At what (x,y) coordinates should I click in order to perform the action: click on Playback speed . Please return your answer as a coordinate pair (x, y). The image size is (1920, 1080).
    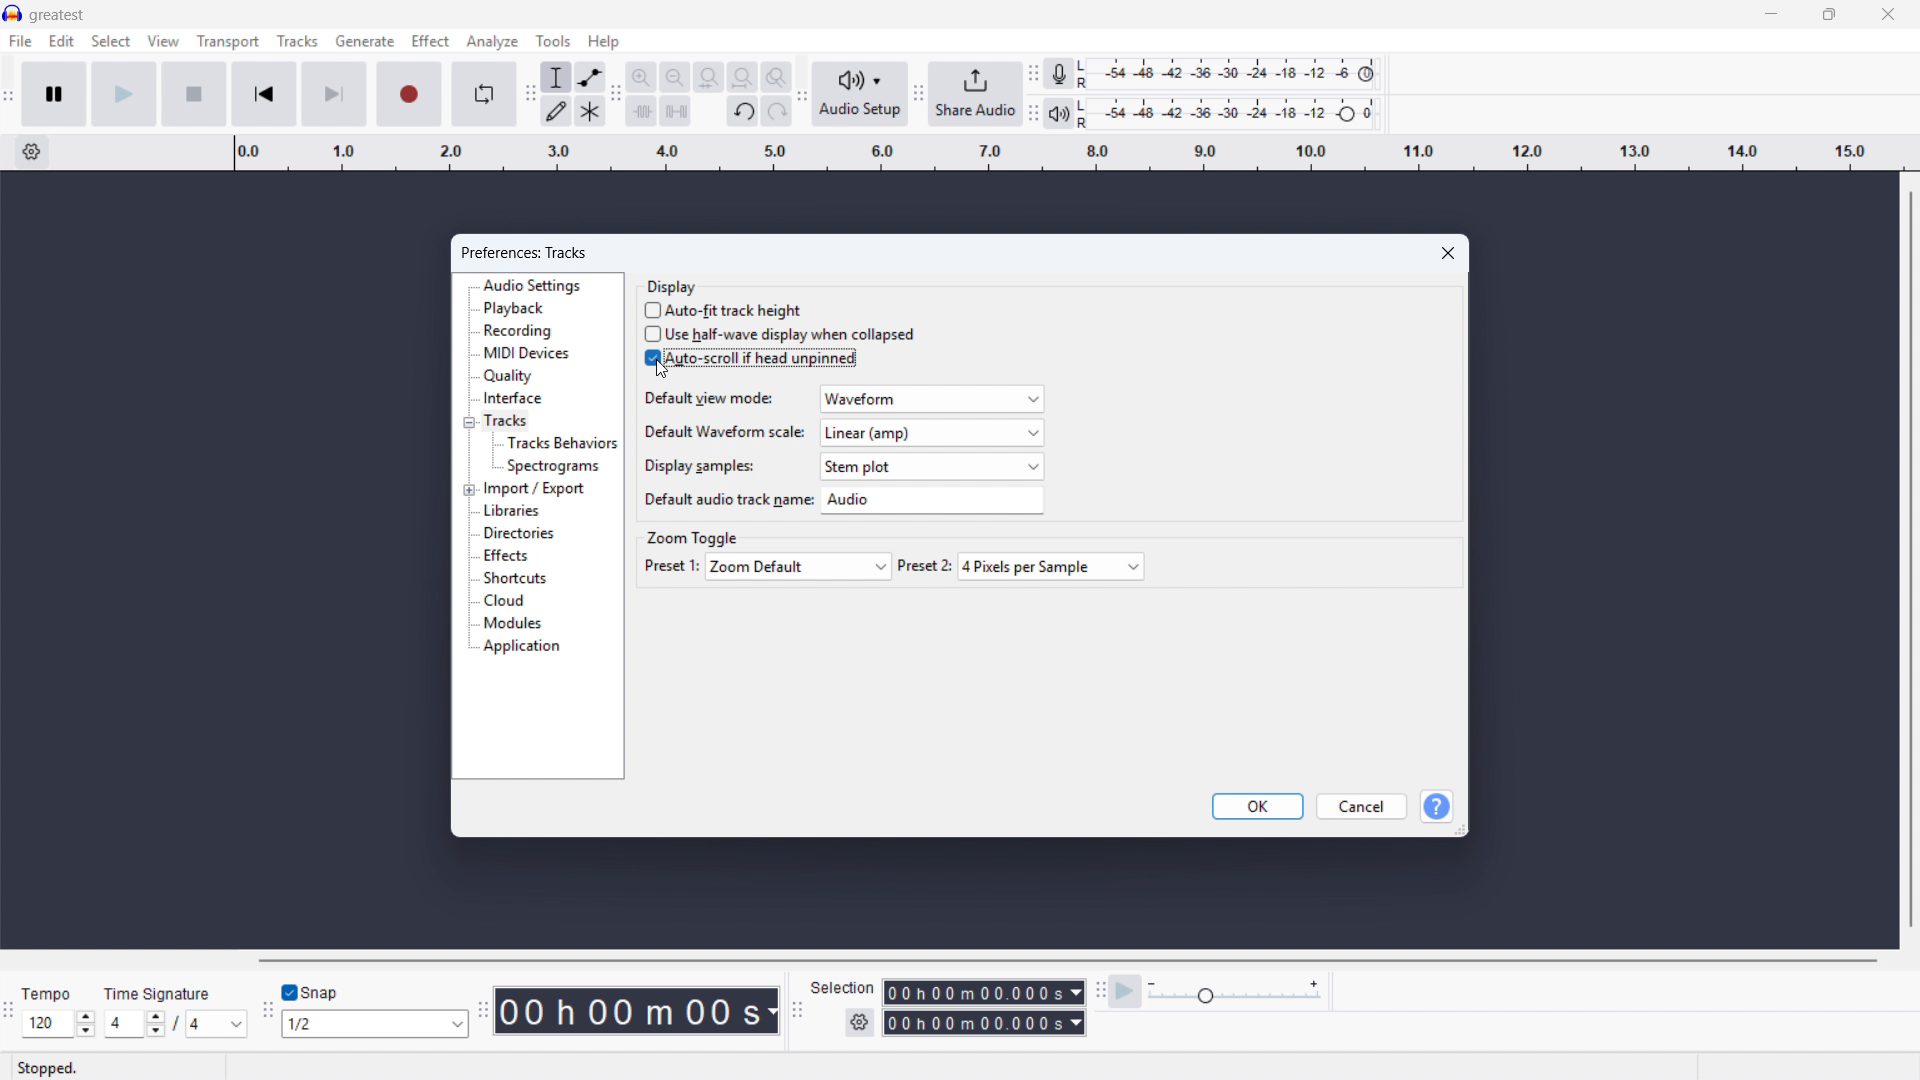
    Looking at the image, I should click on (1236, 992).